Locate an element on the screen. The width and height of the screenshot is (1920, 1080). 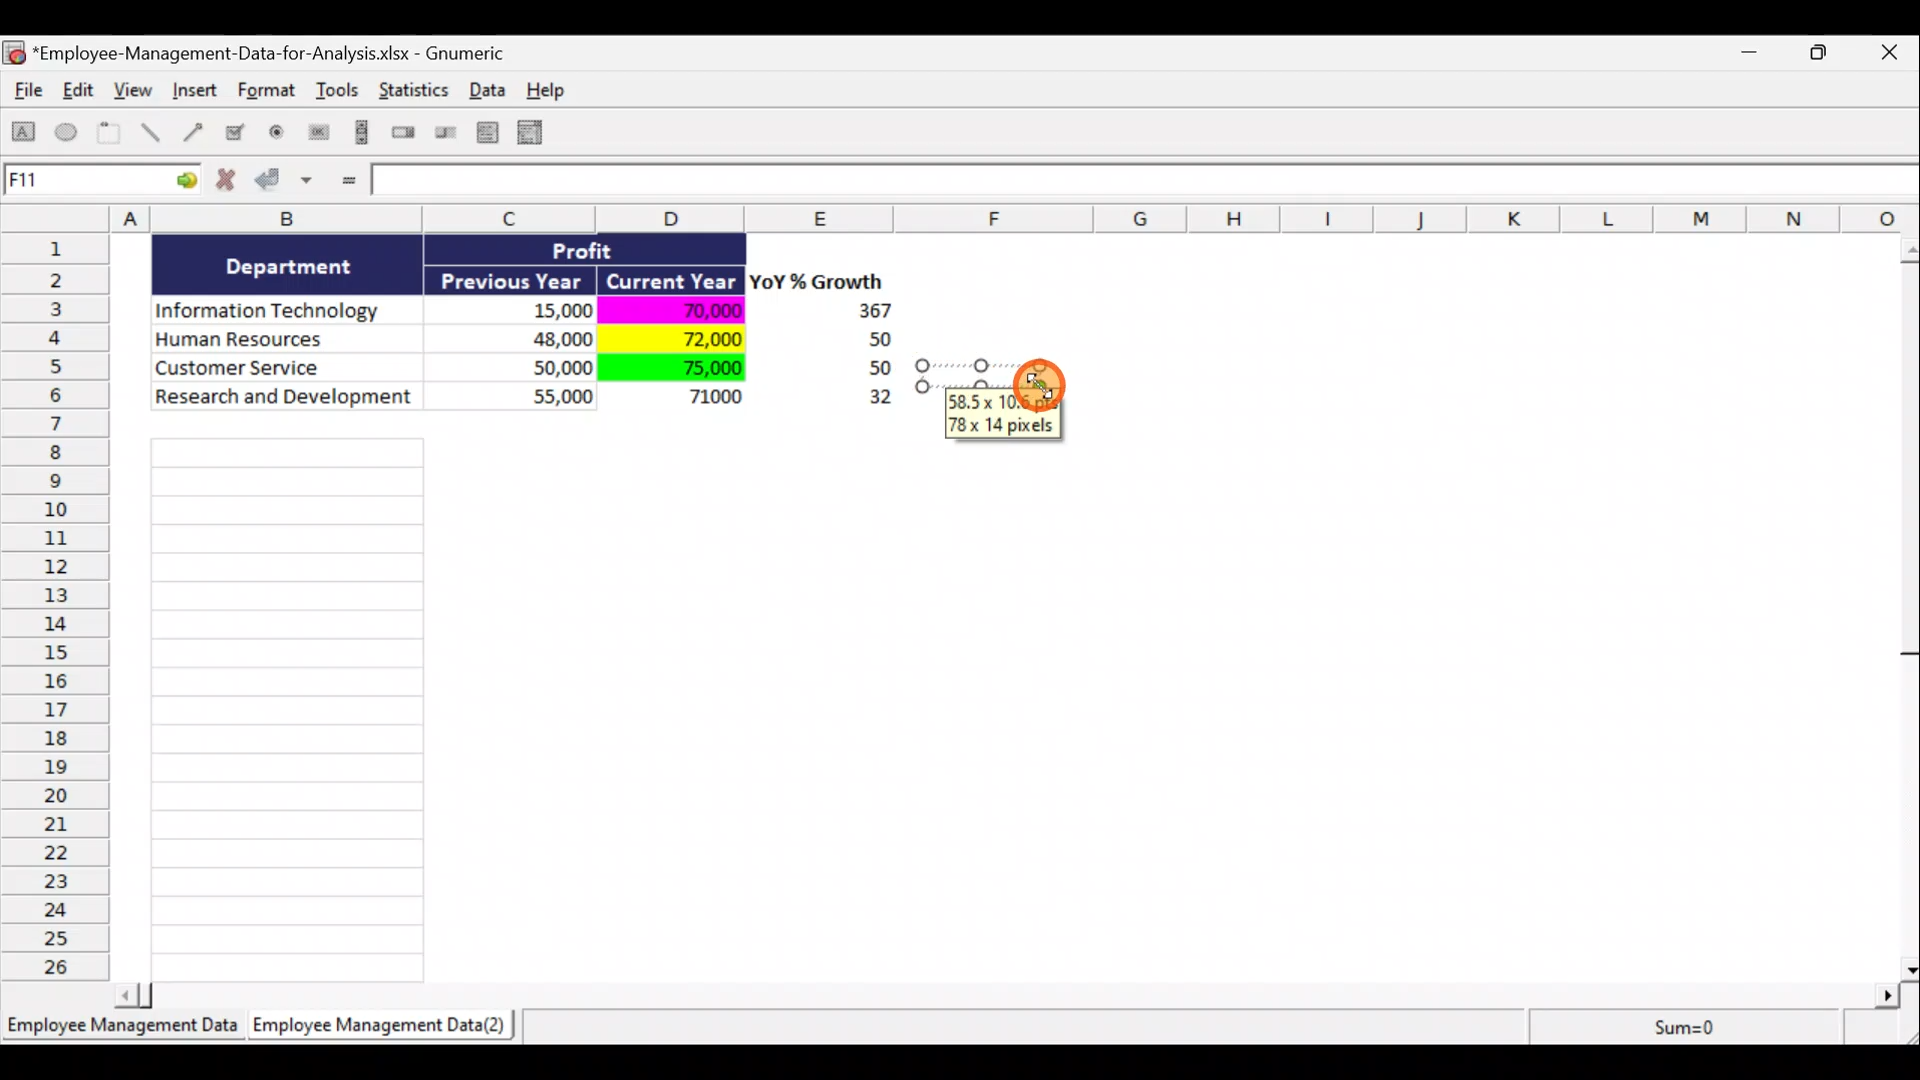
Create a combo box is located at coordinates (539, 133).